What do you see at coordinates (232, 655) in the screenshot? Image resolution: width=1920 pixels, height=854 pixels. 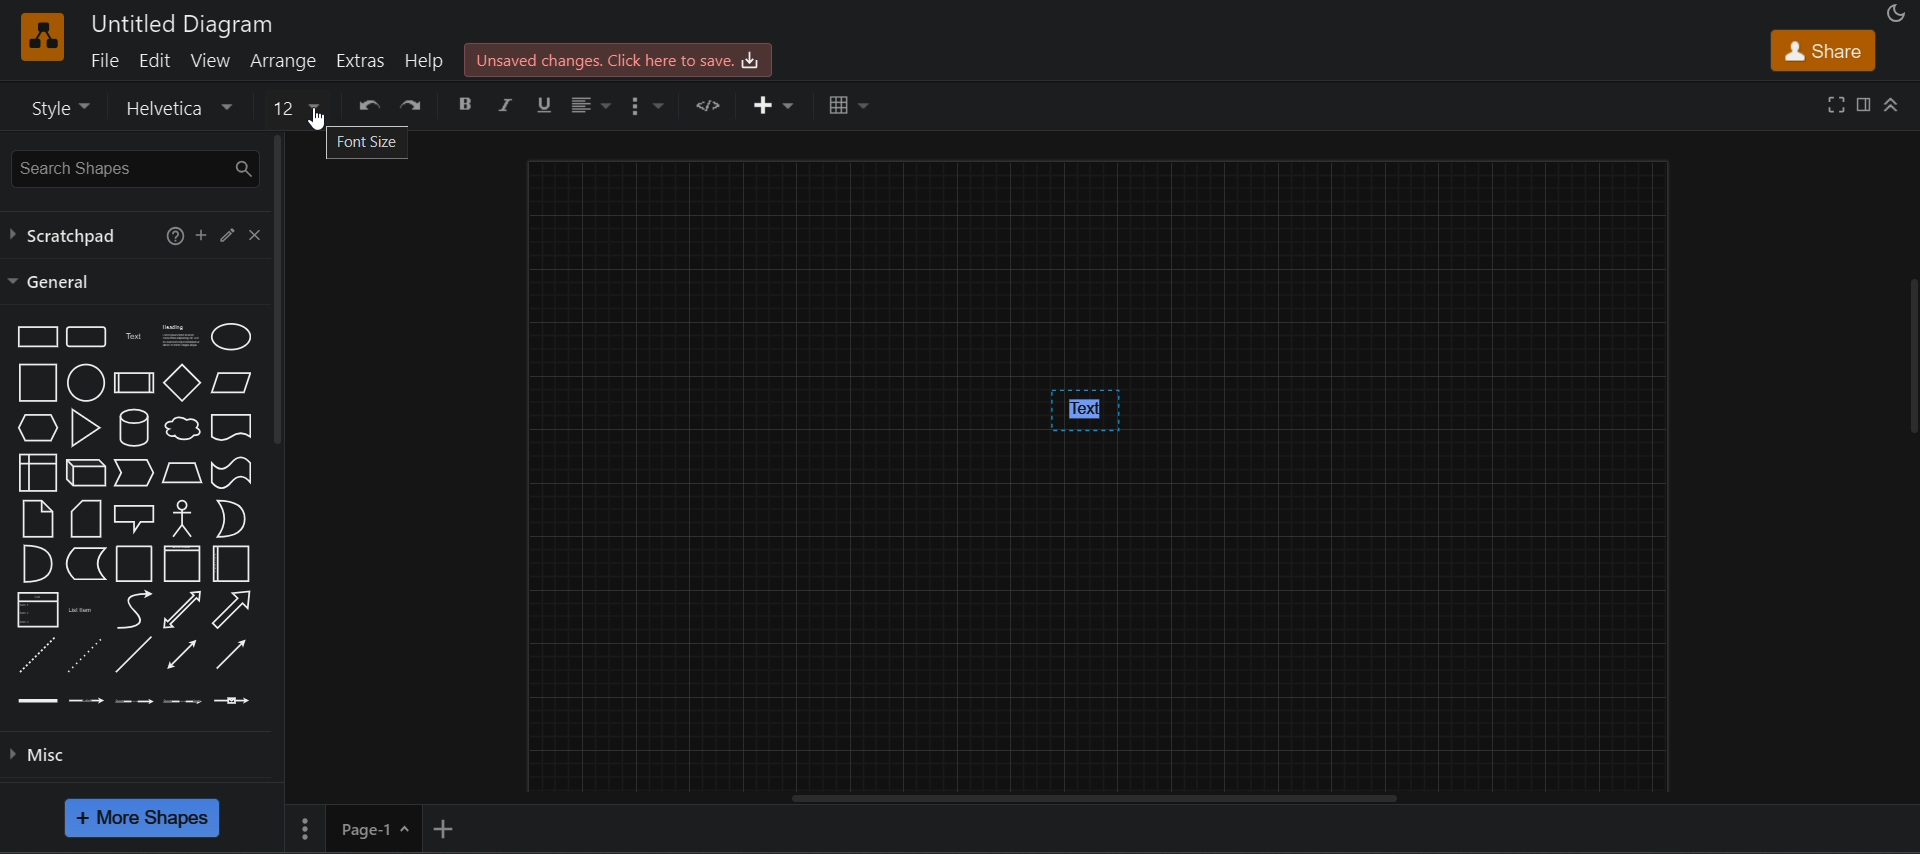 I see `Directional connector` at bounding box center [232, 655].